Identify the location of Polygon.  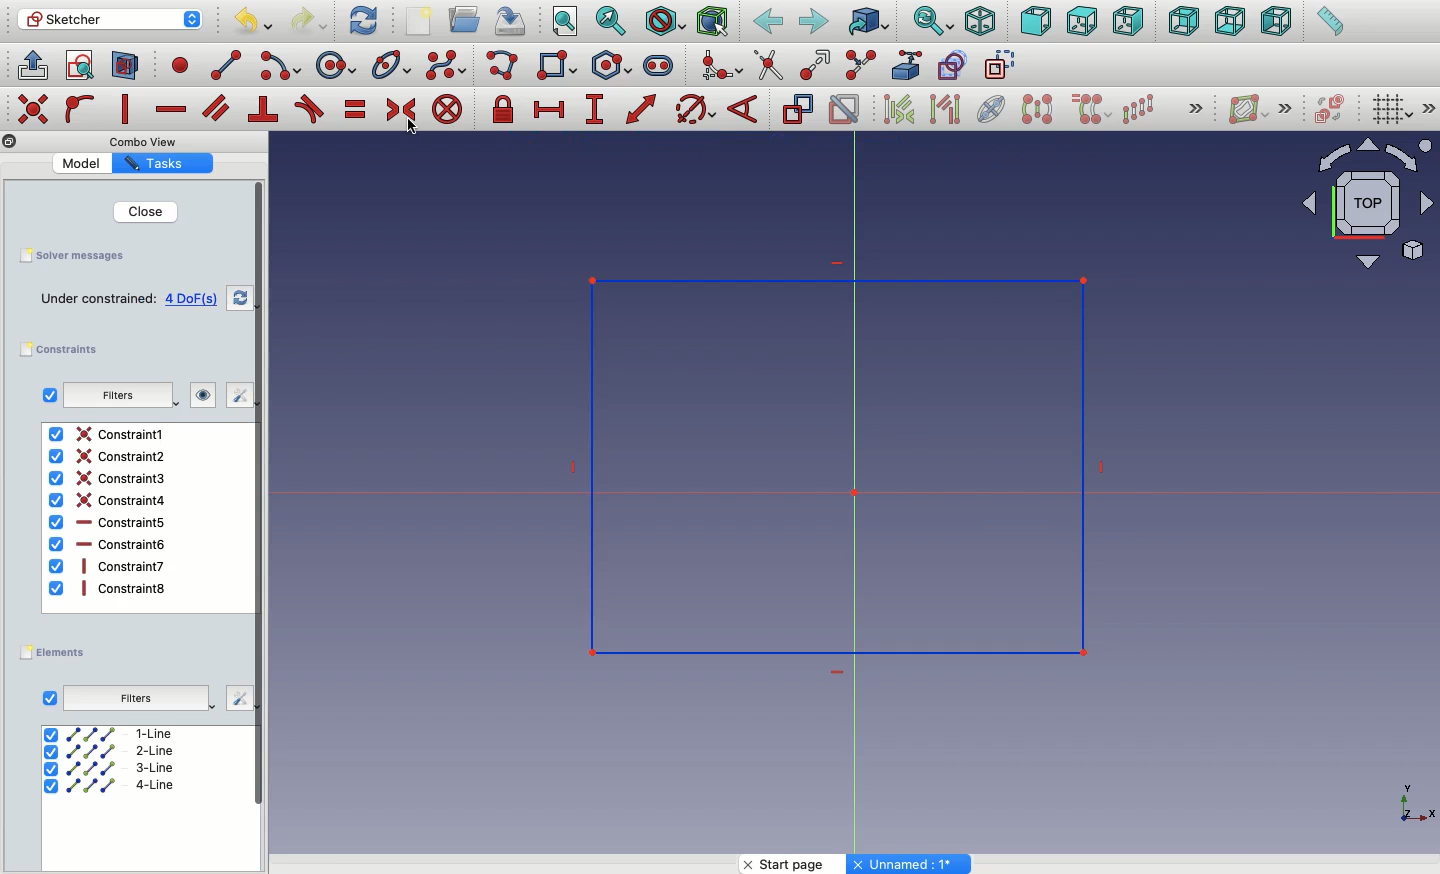
(615, 66).